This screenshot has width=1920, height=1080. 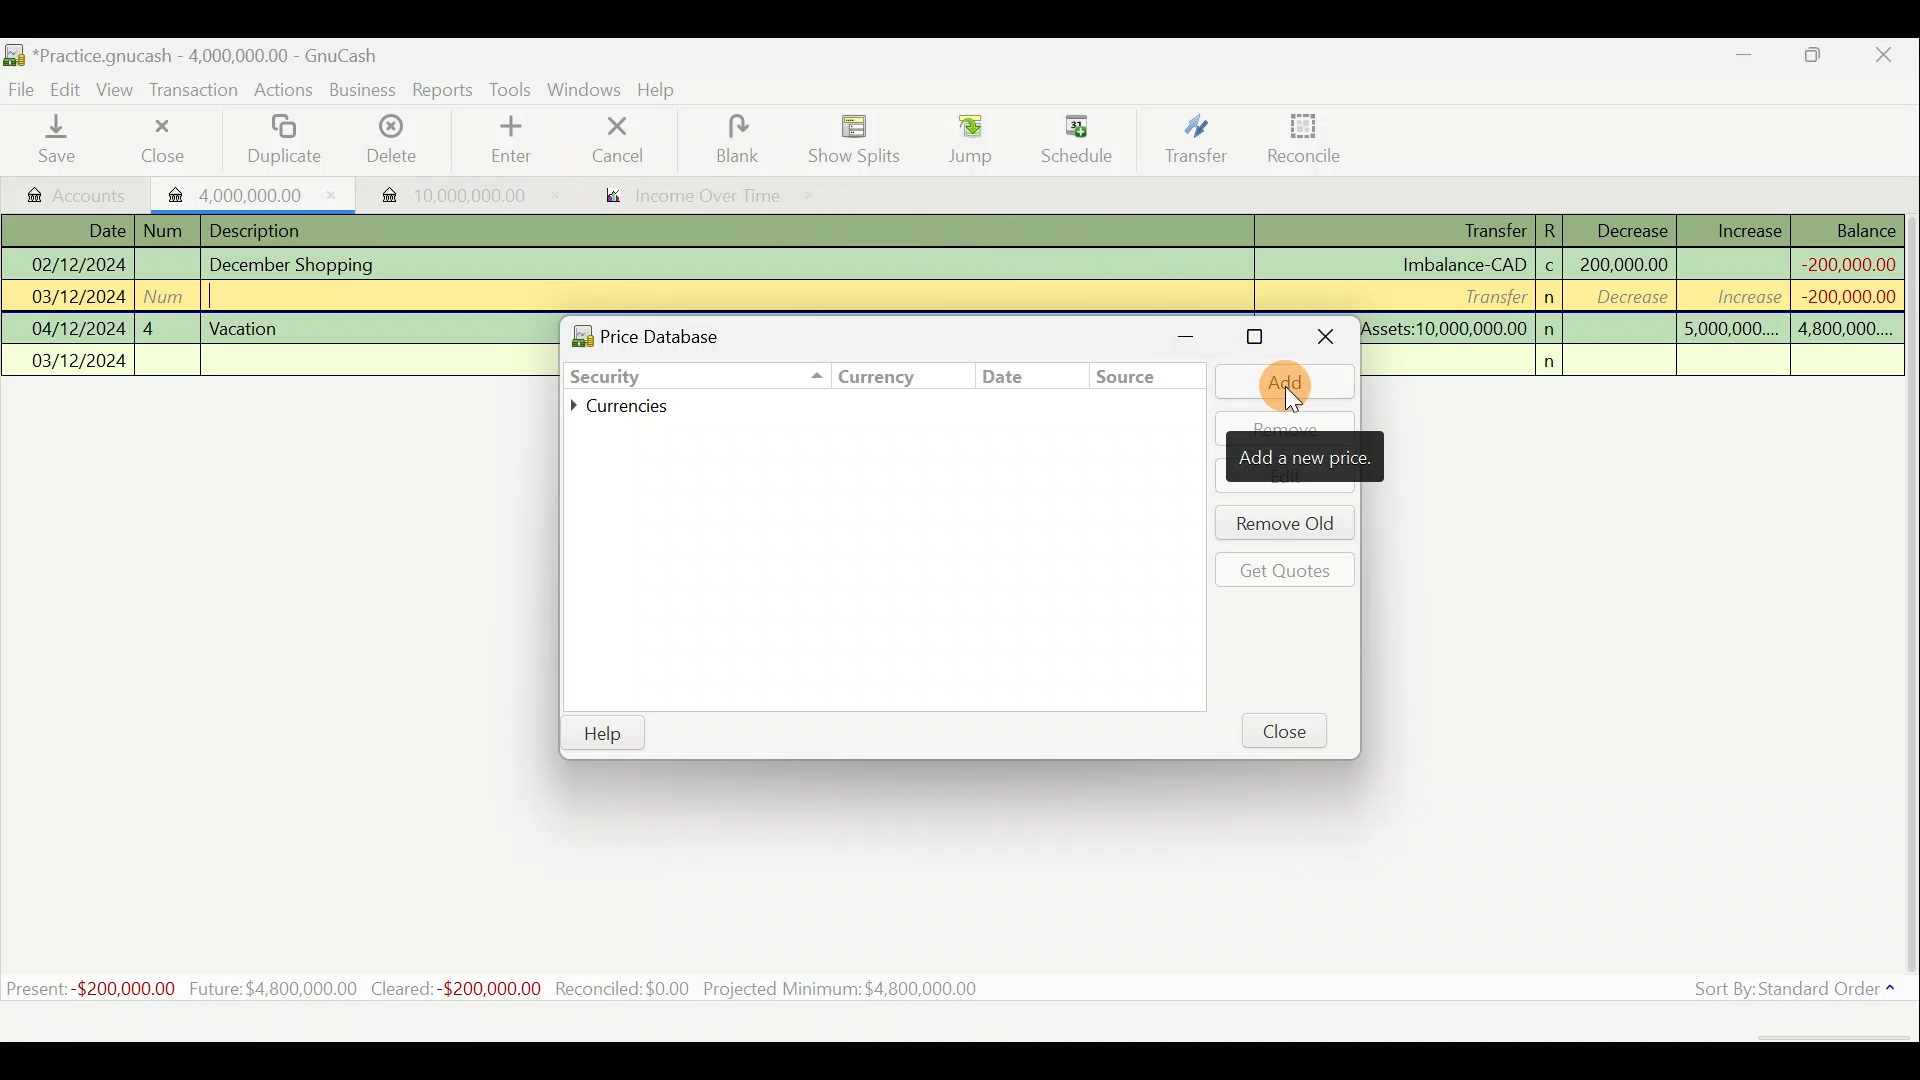 What do you see at coordinates (166, 326) in the screenshot?
I see `4` at bounding box center [166, 326].